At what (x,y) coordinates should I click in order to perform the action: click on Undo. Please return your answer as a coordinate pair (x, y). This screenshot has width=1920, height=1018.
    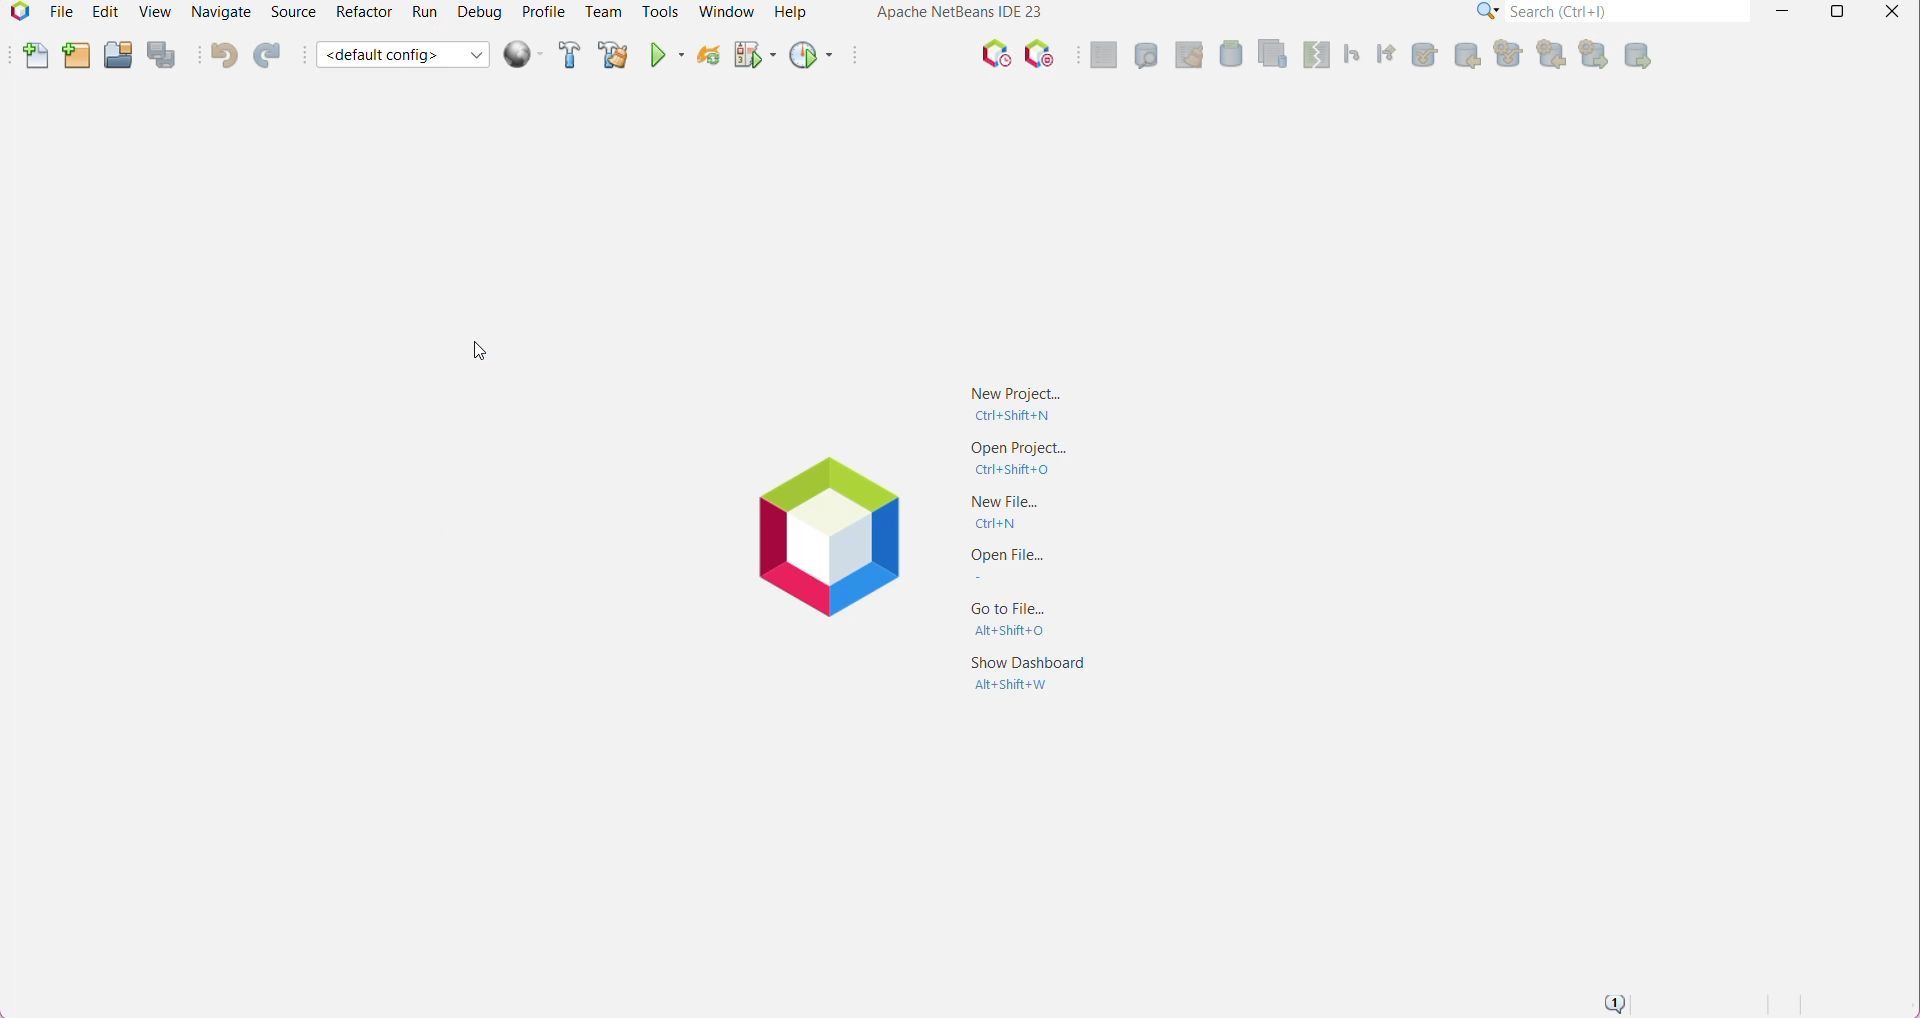
    Looking at the image, I should click on (222, 55).